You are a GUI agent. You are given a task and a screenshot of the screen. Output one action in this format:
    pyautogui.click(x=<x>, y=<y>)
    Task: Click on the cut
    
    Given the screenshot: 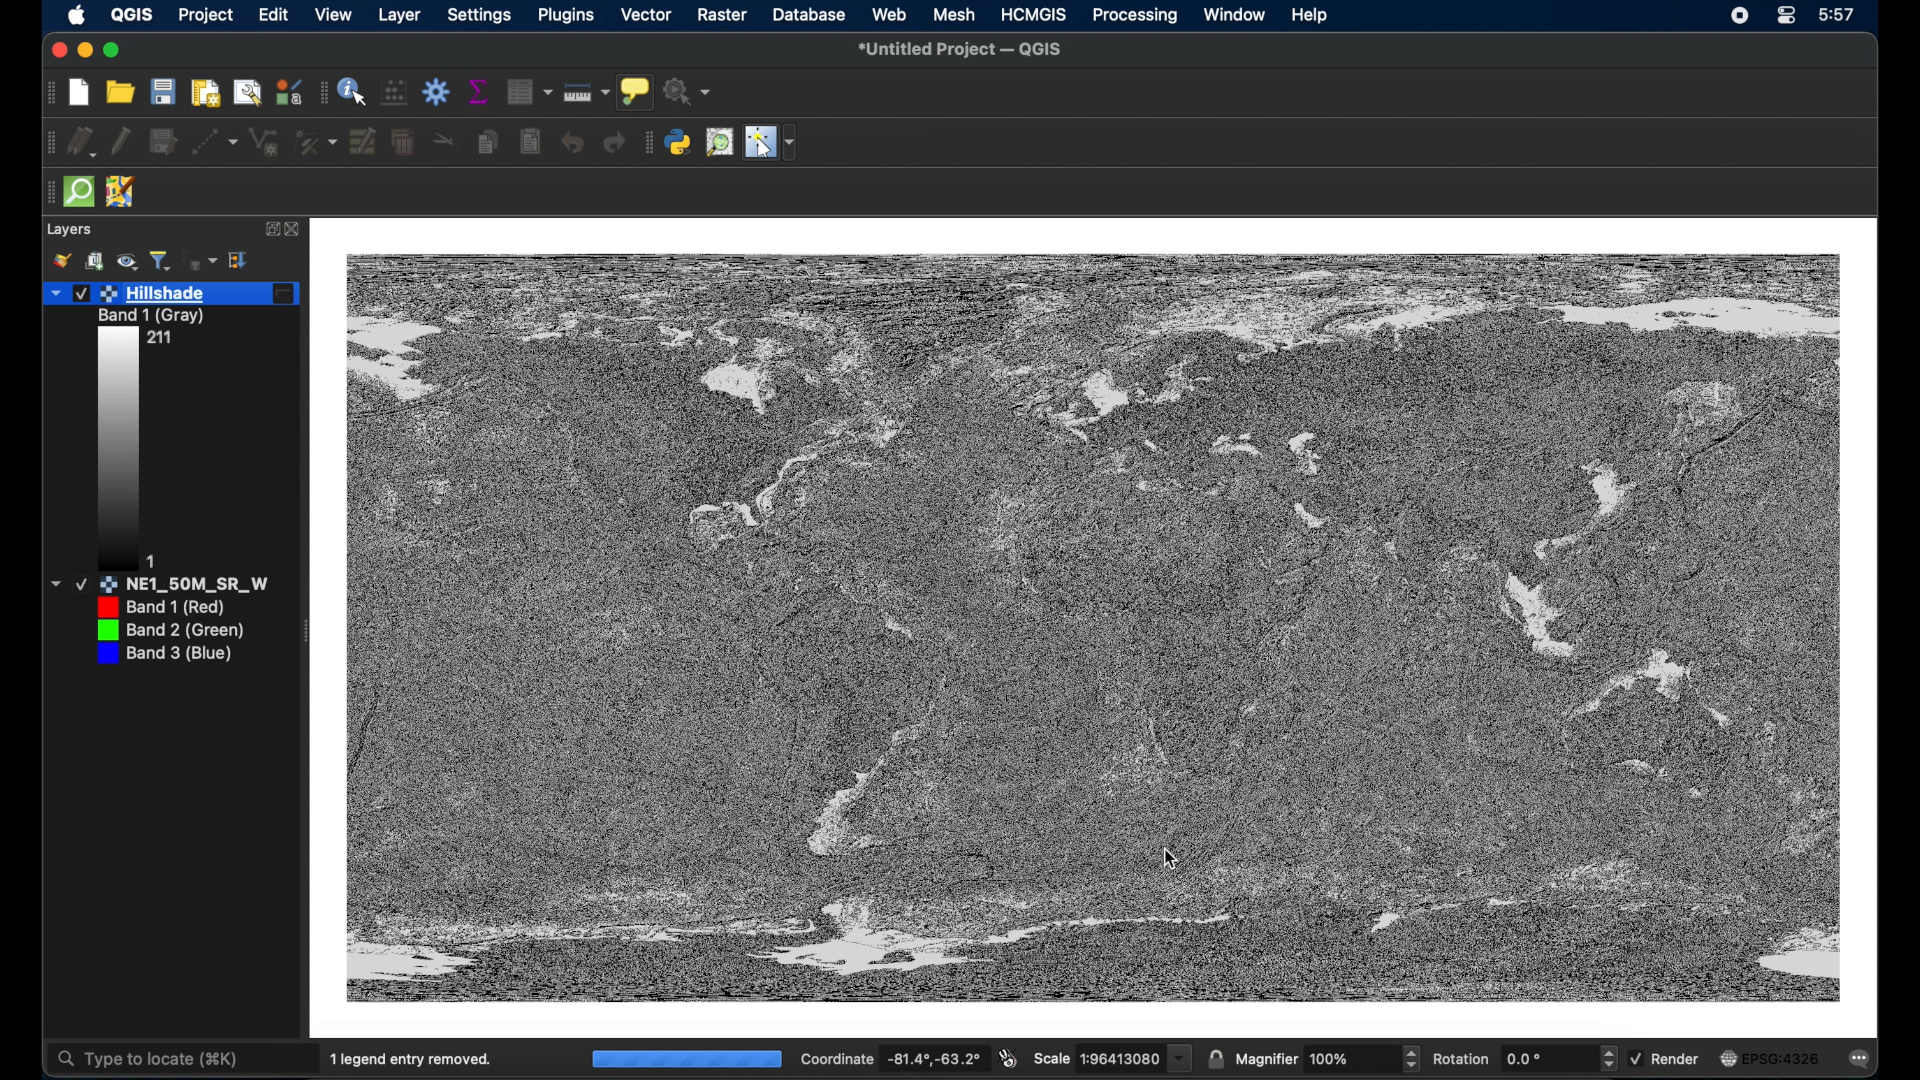 What is the action you would take?
    pyautogui.click(x=445, y=140)
    